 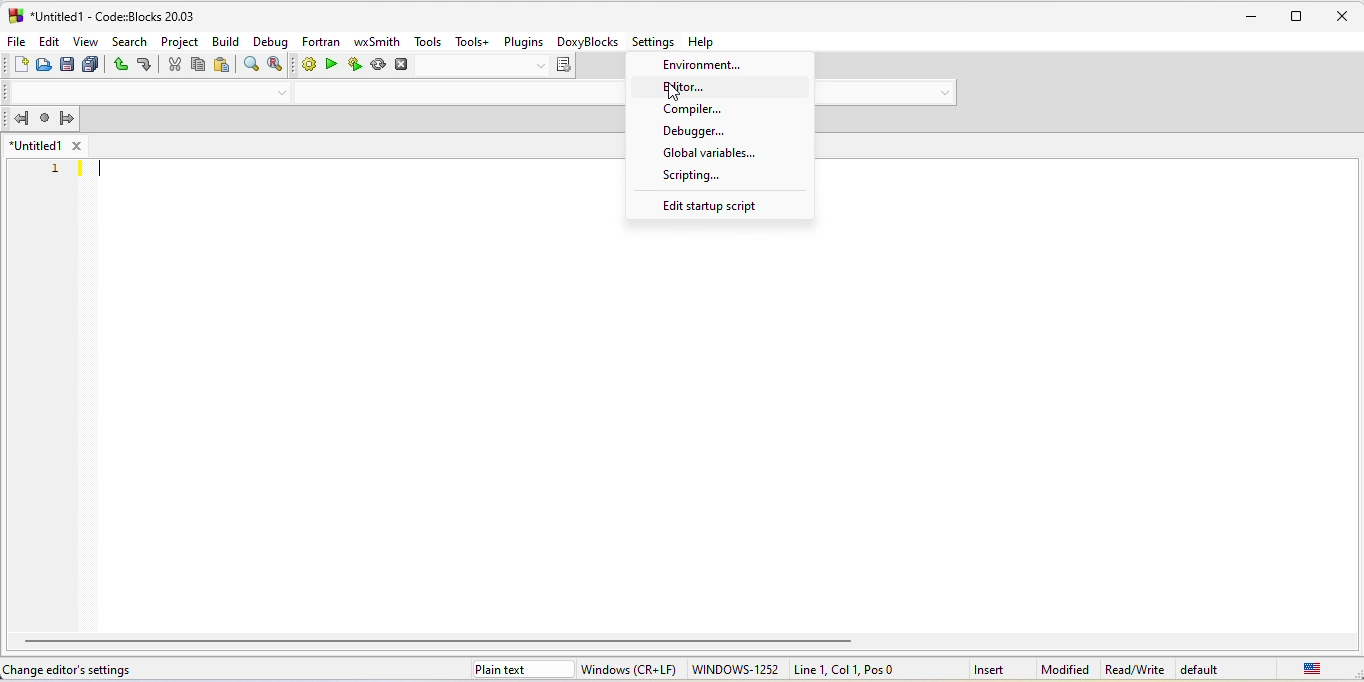 What do you see at coordinates (308, 62) in the screenshot?
I see `build` at bounding box center [308, 62].